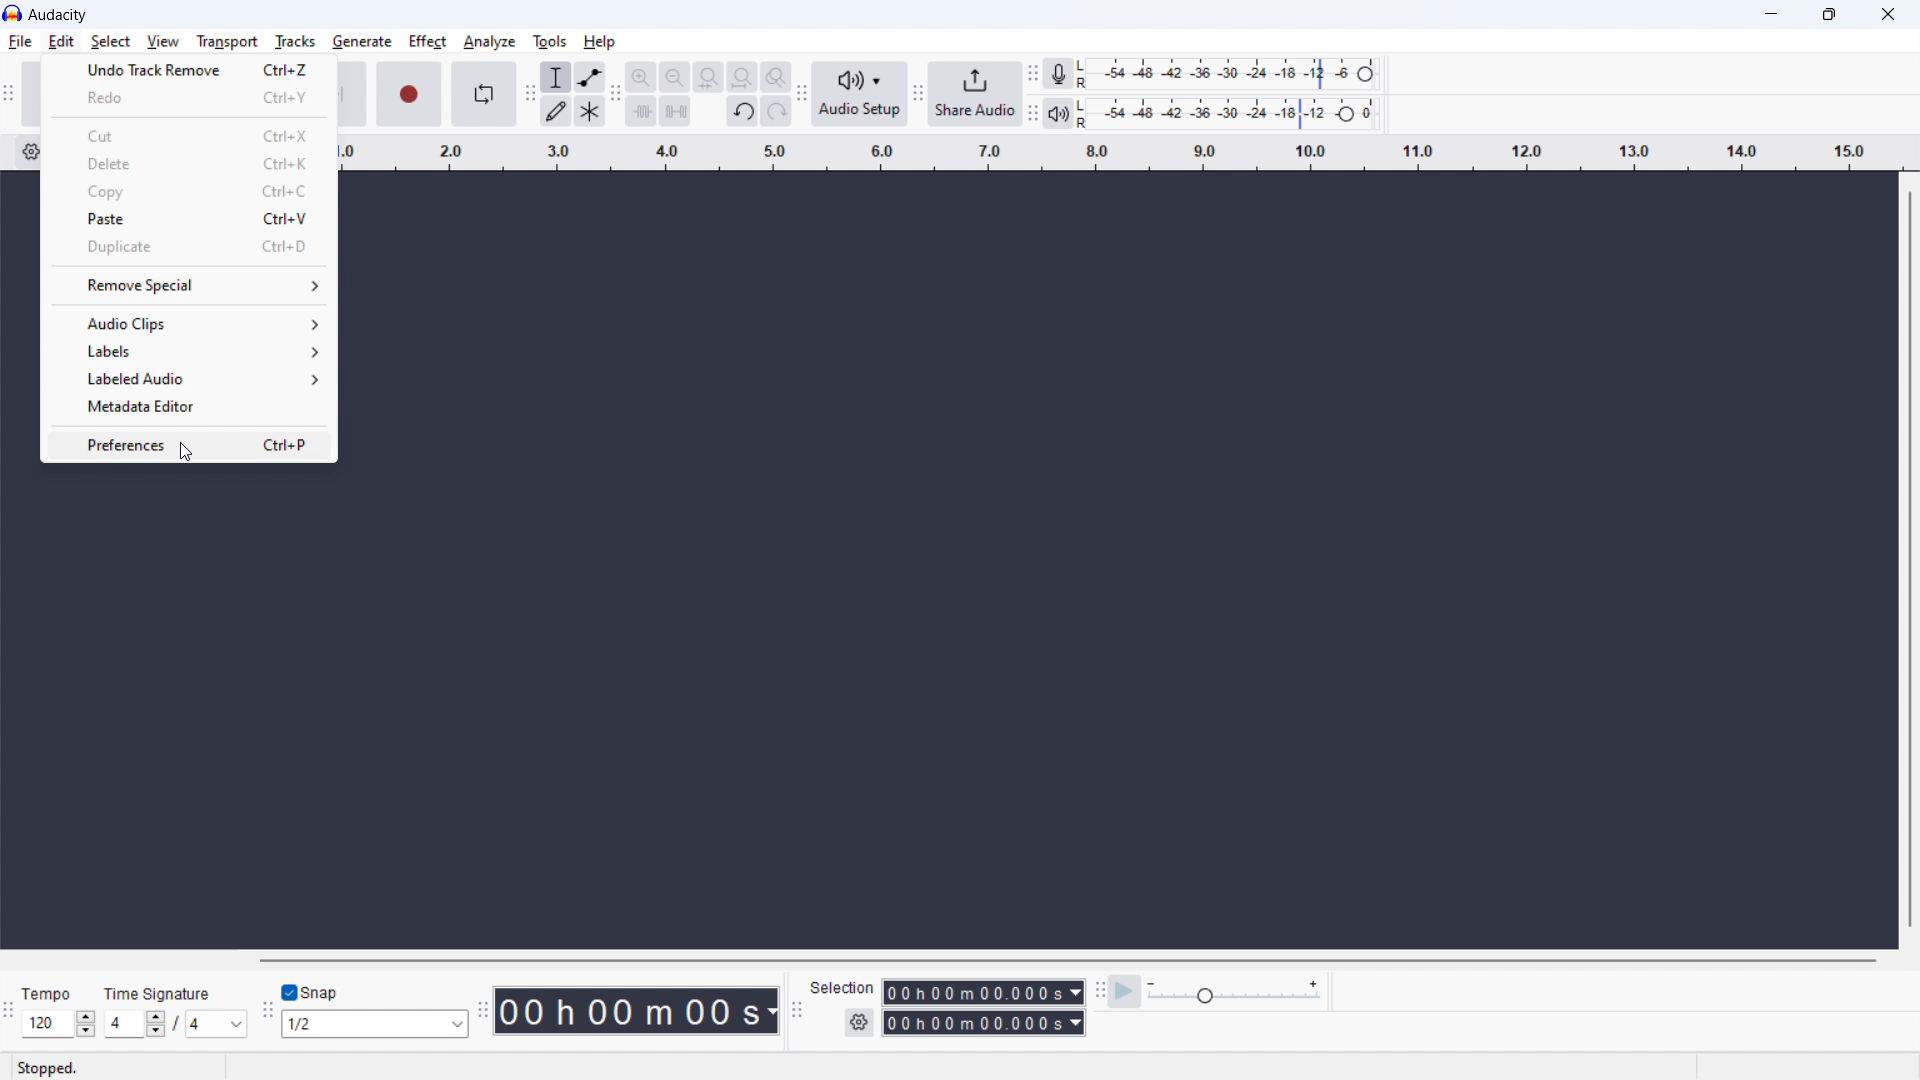 This screenshot has width=1920, height=1080. What do you see at coordinates (374, 1023) in the screenshot?
I see `set snapping` at bounding box center [374, 1023].